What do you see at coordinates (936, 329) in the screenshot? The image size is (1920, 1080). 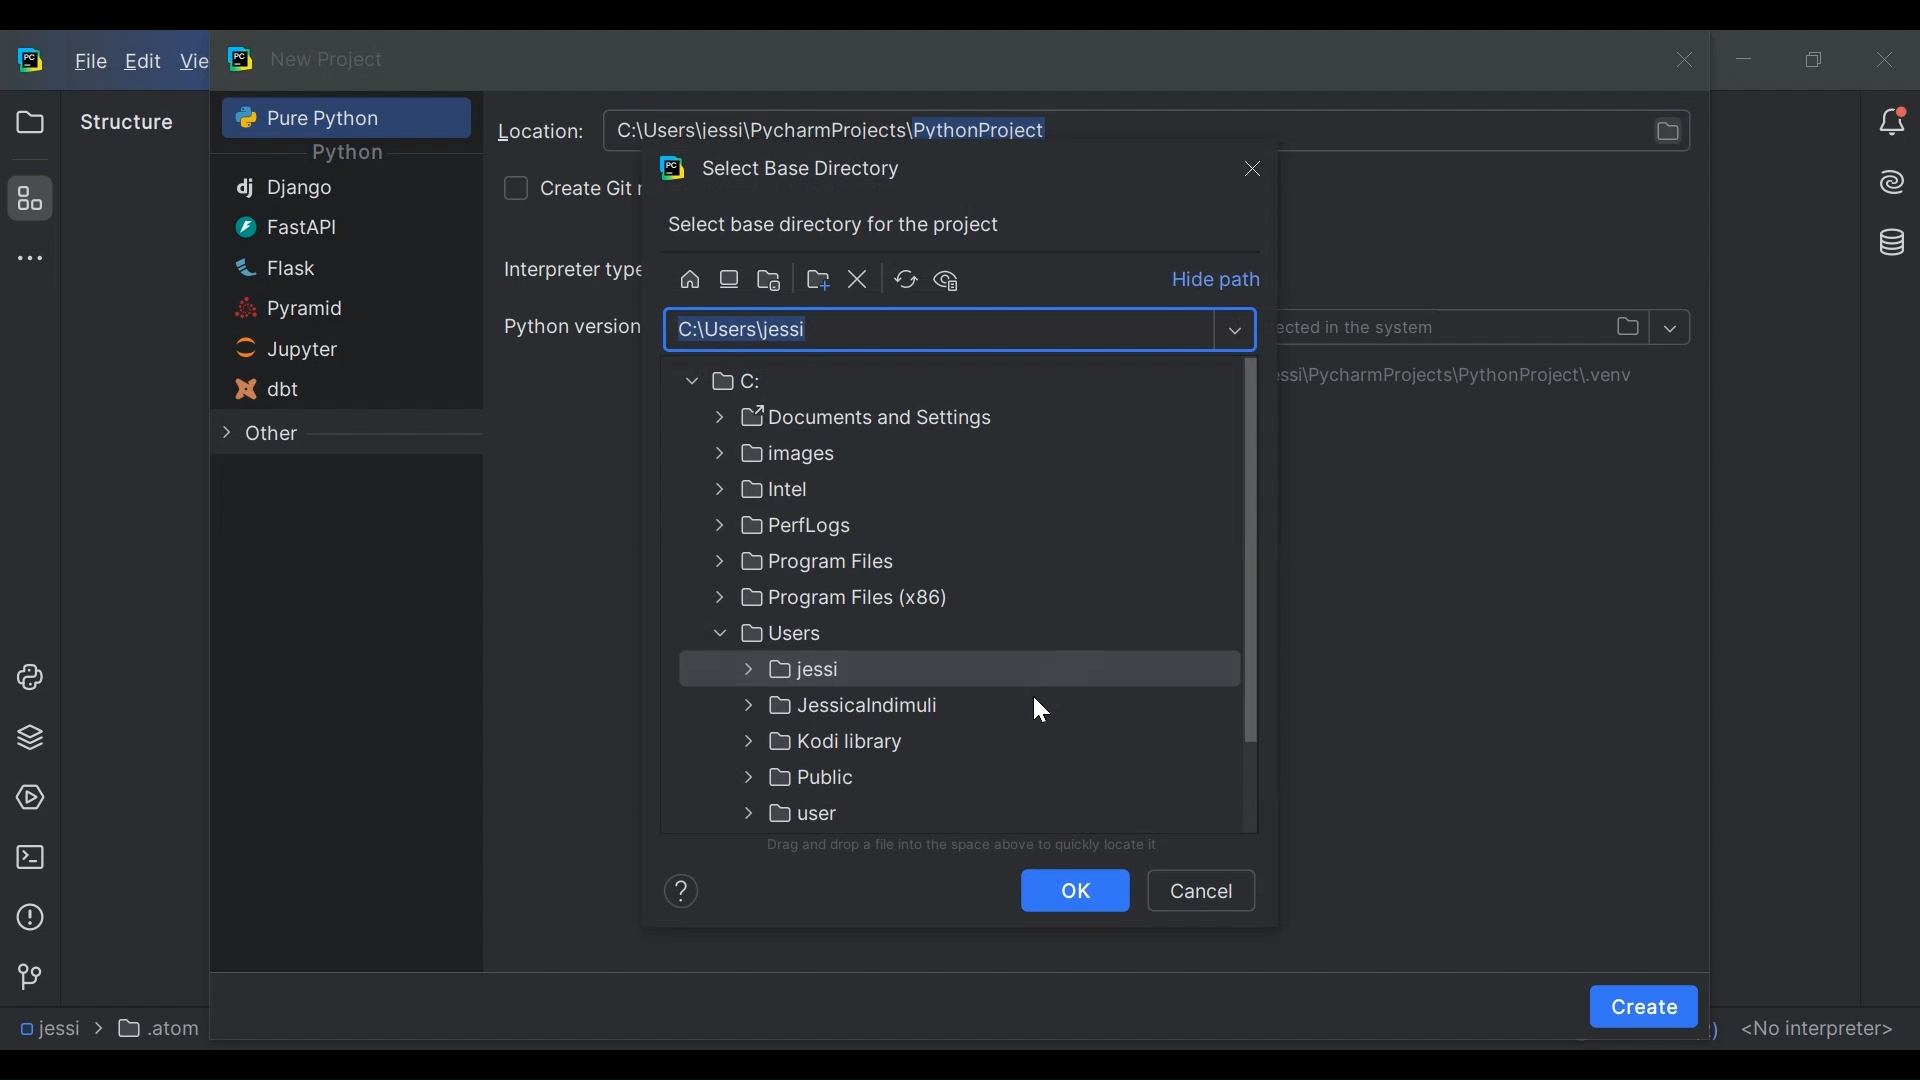 I see `Select base directory` at bounding box center [936, 329].